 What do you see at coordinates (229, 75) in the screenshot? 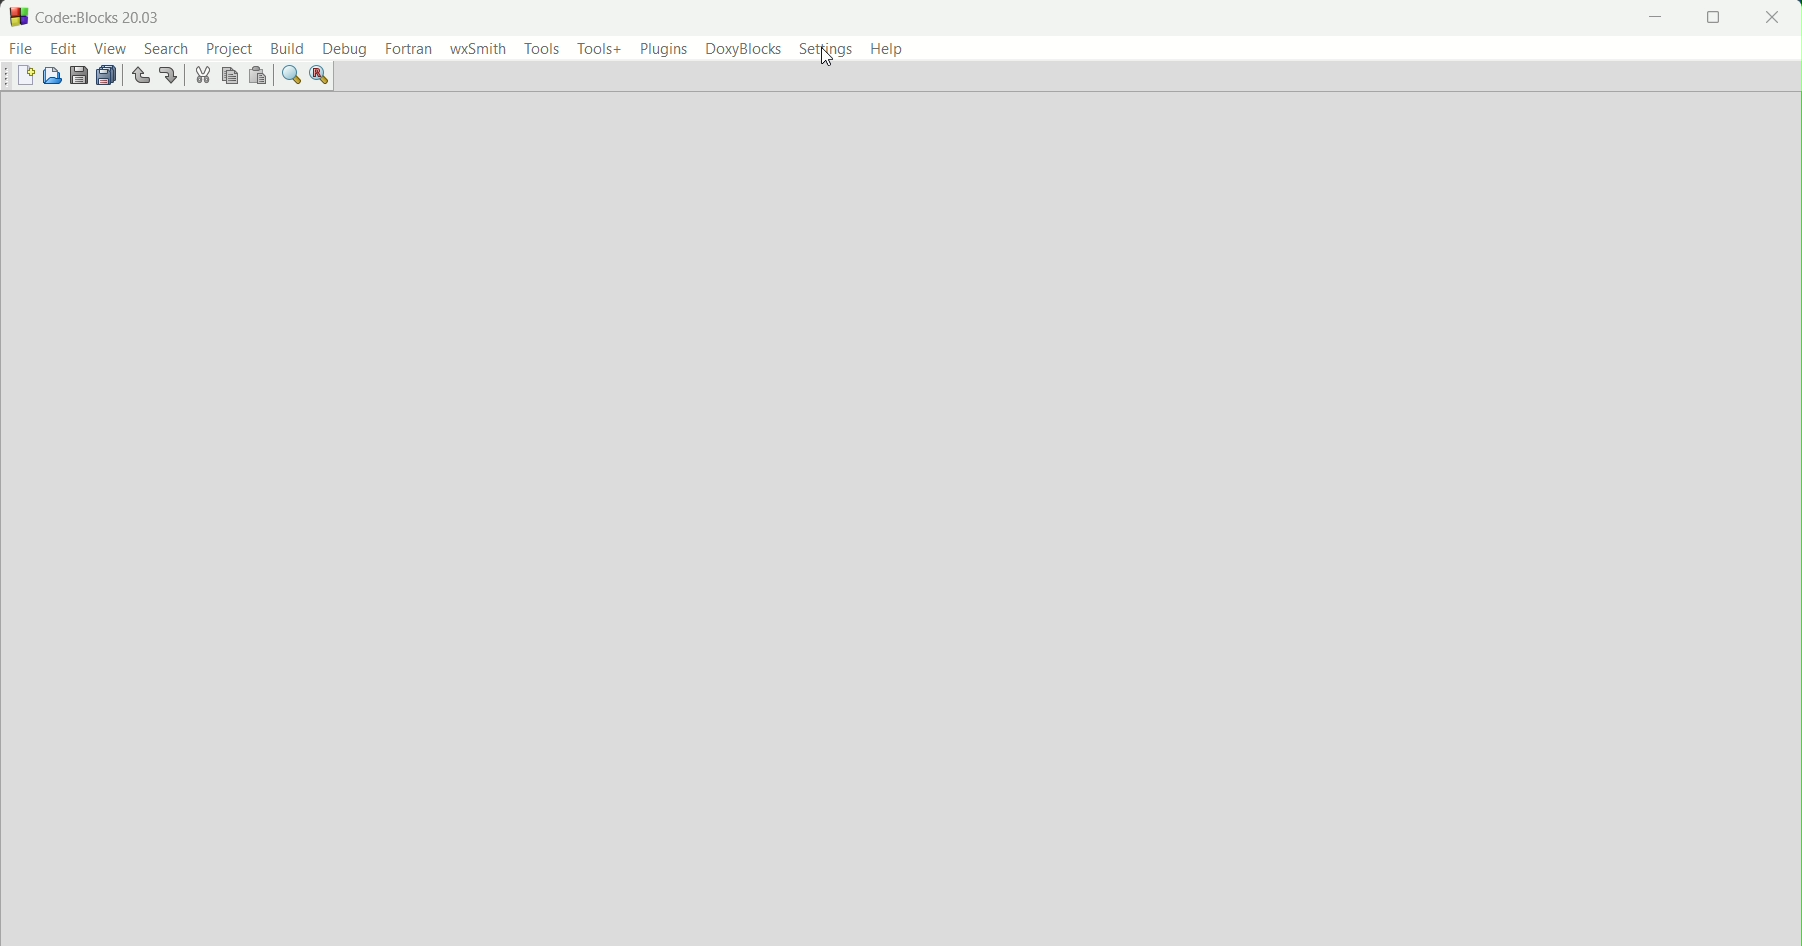
I see `copy` at bounding box center [229, 75].